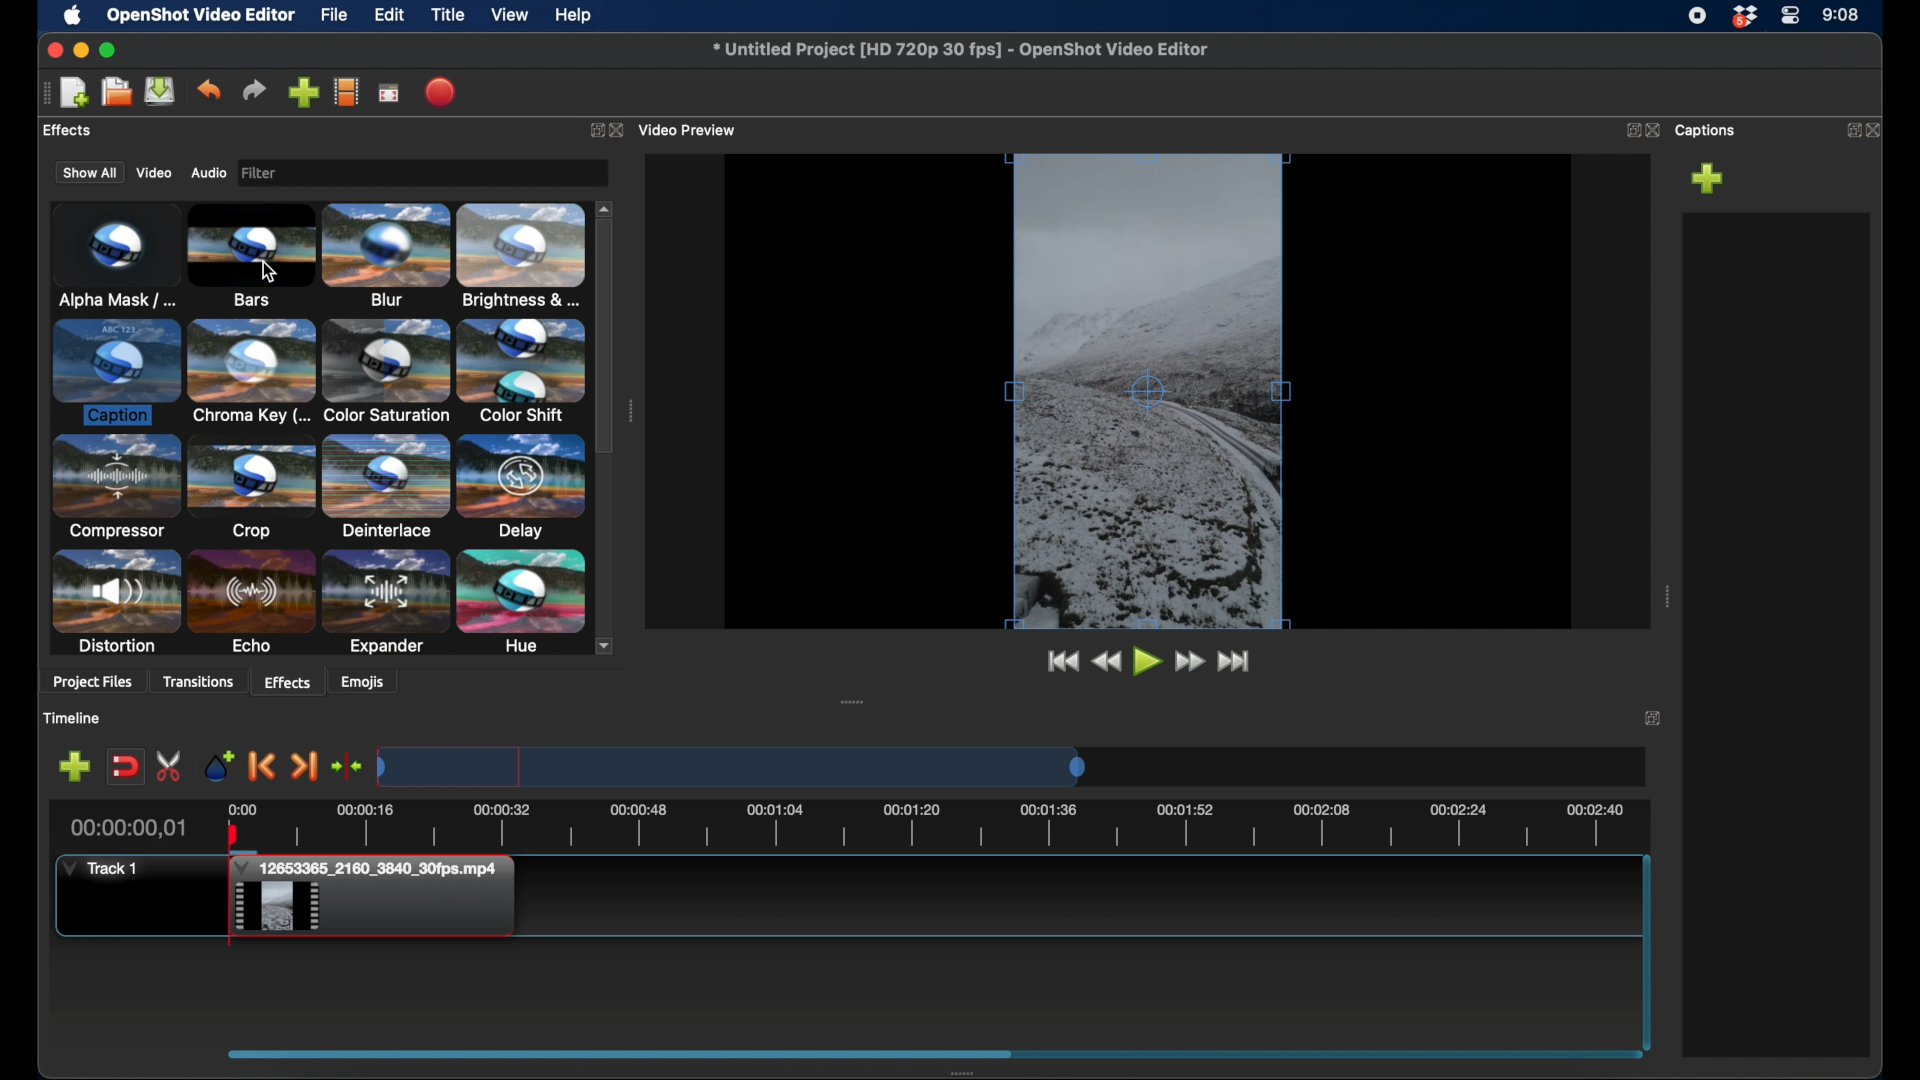 The width and height of the screenshot is (1920, 1080). I want to click on close, so click(621, 129).